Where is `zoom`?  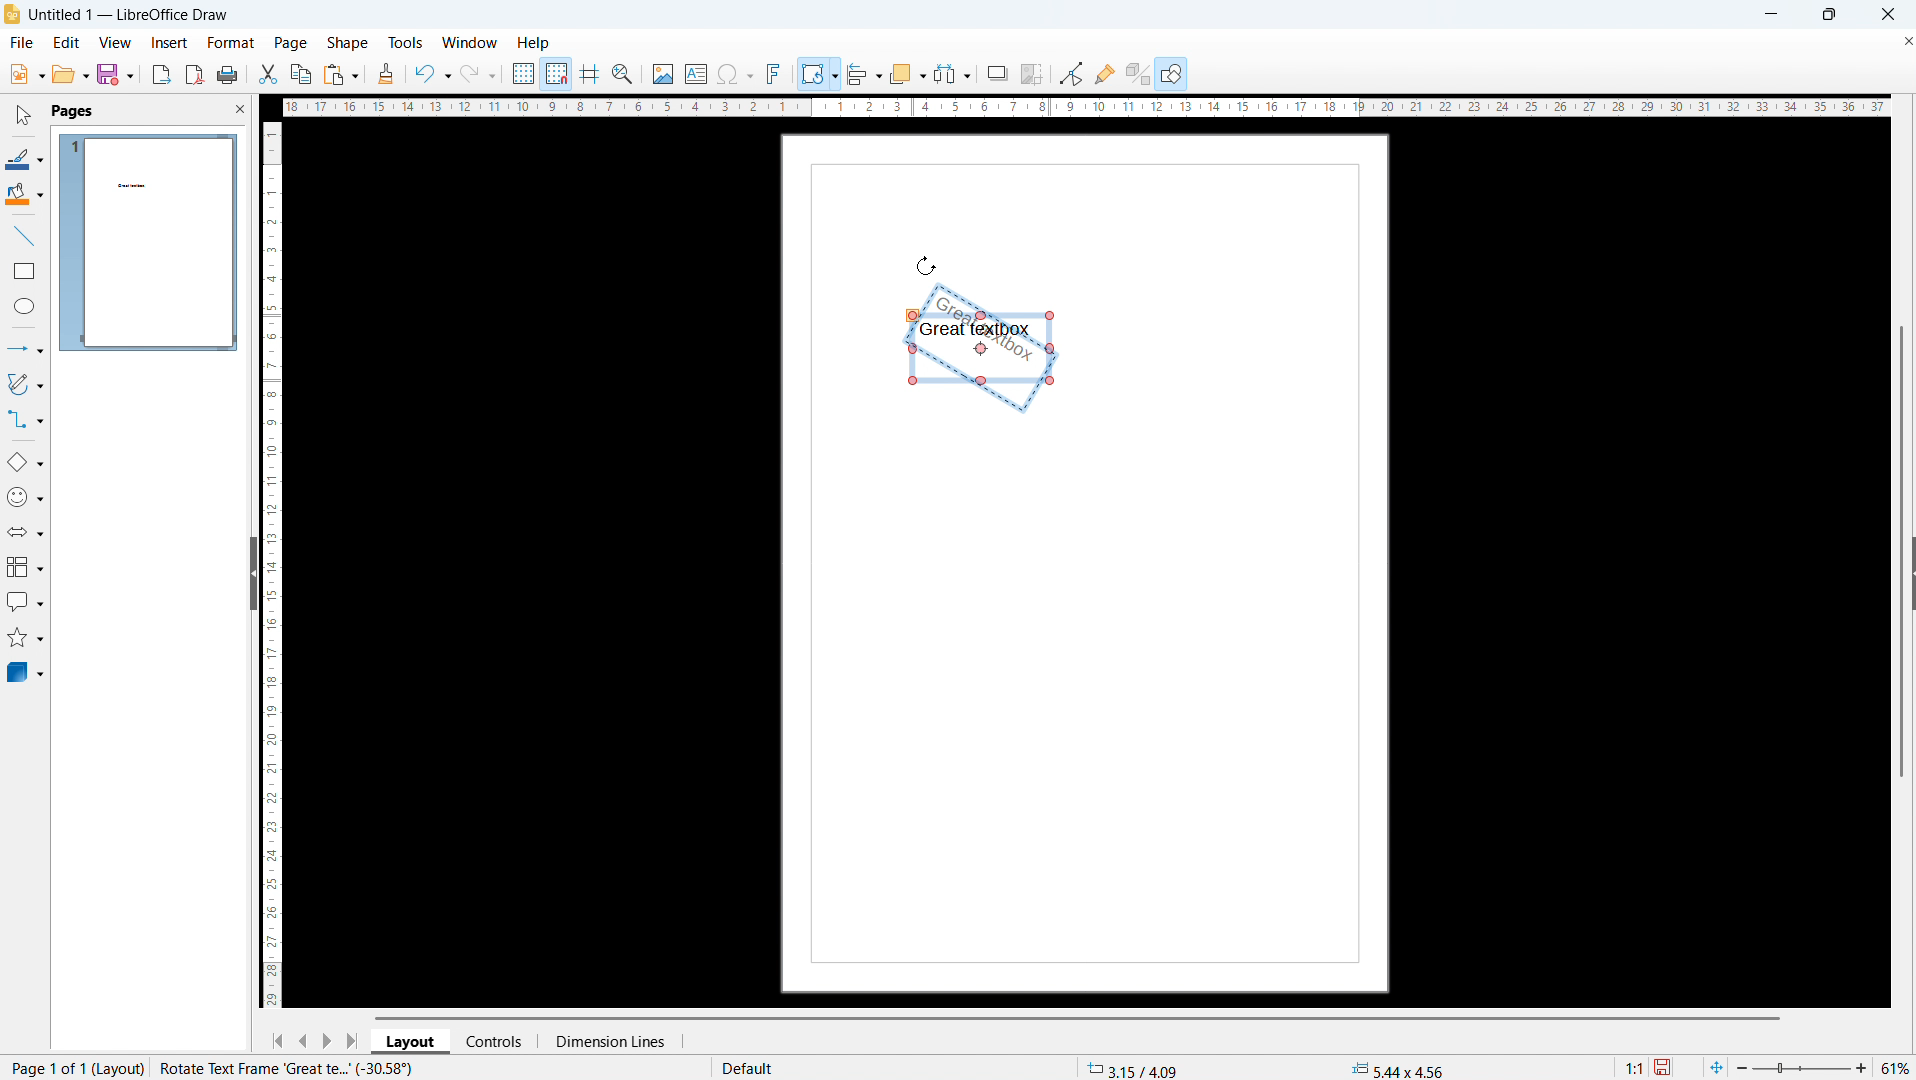
zoom is located at coordinates (624, 74).